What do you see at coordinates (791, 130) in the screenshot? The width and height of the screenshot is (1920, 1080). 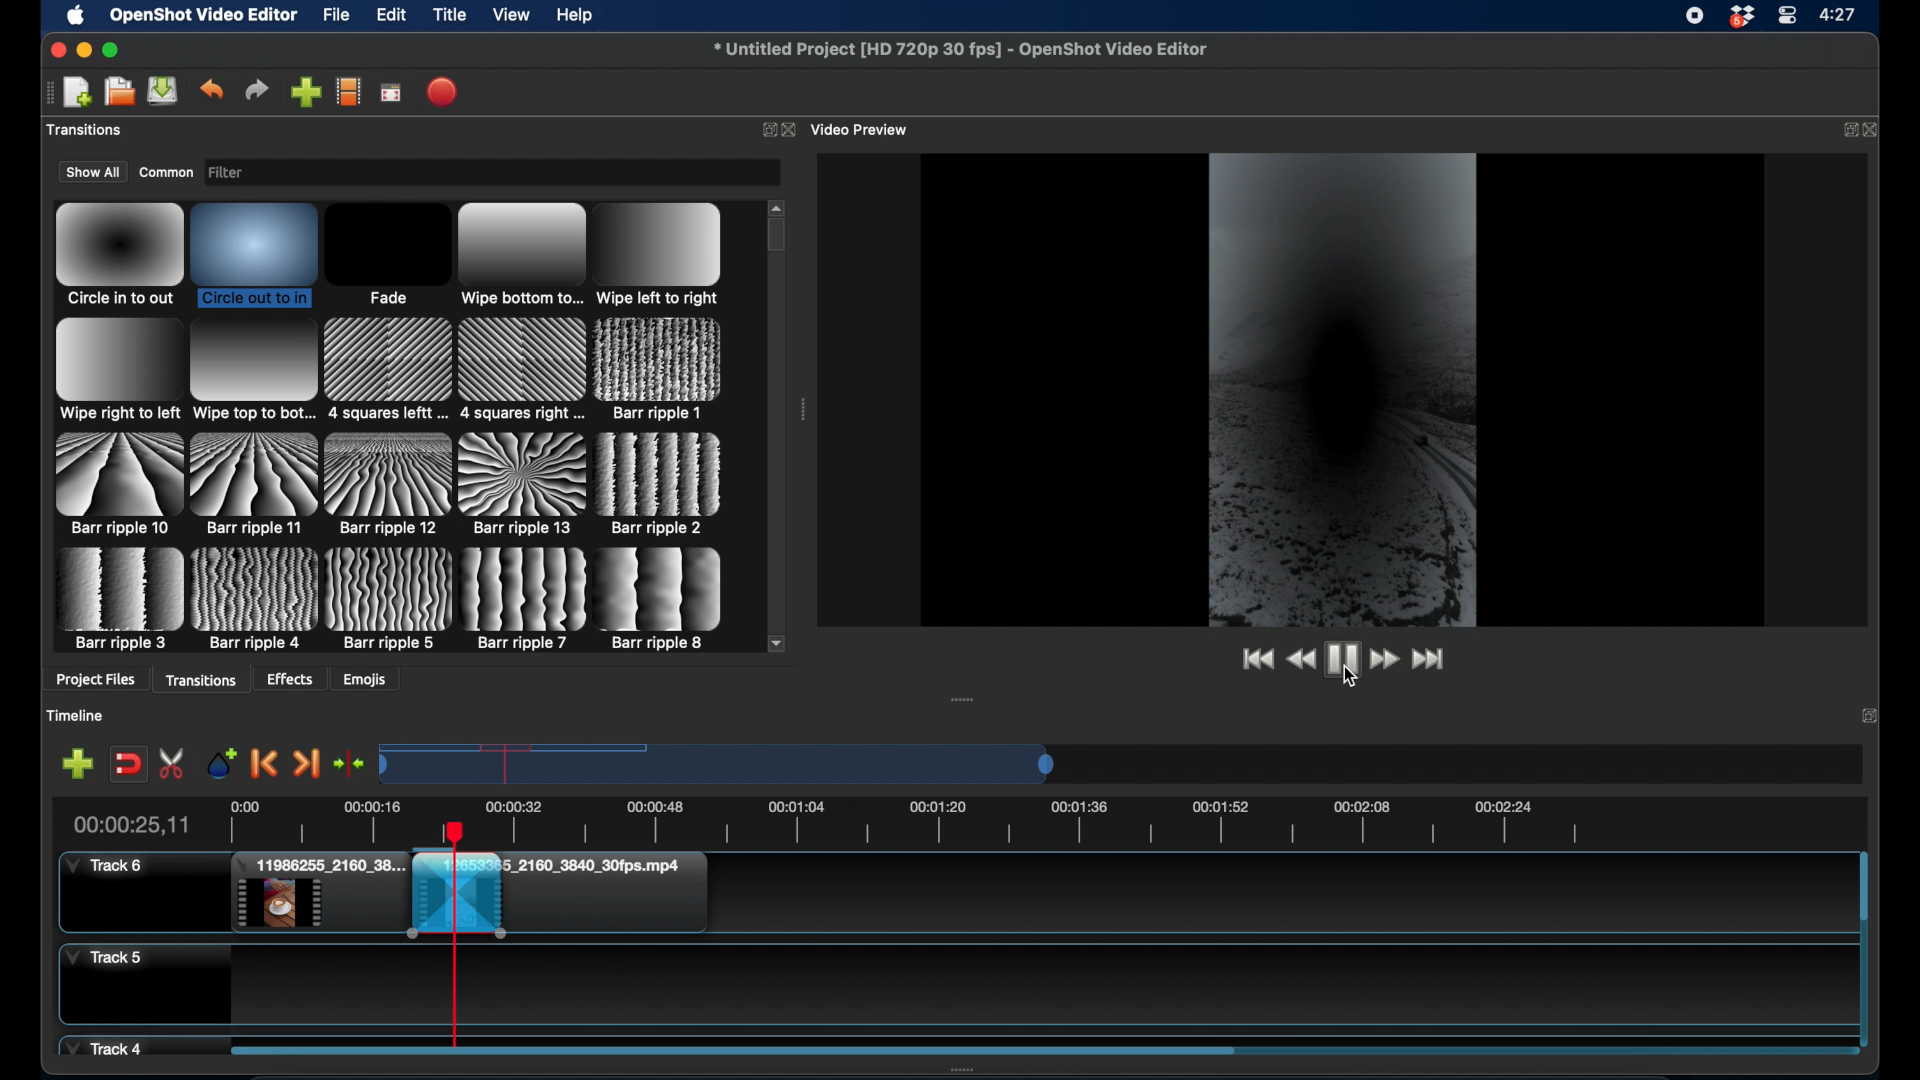 I see `close` at bounding box center [791, 130].